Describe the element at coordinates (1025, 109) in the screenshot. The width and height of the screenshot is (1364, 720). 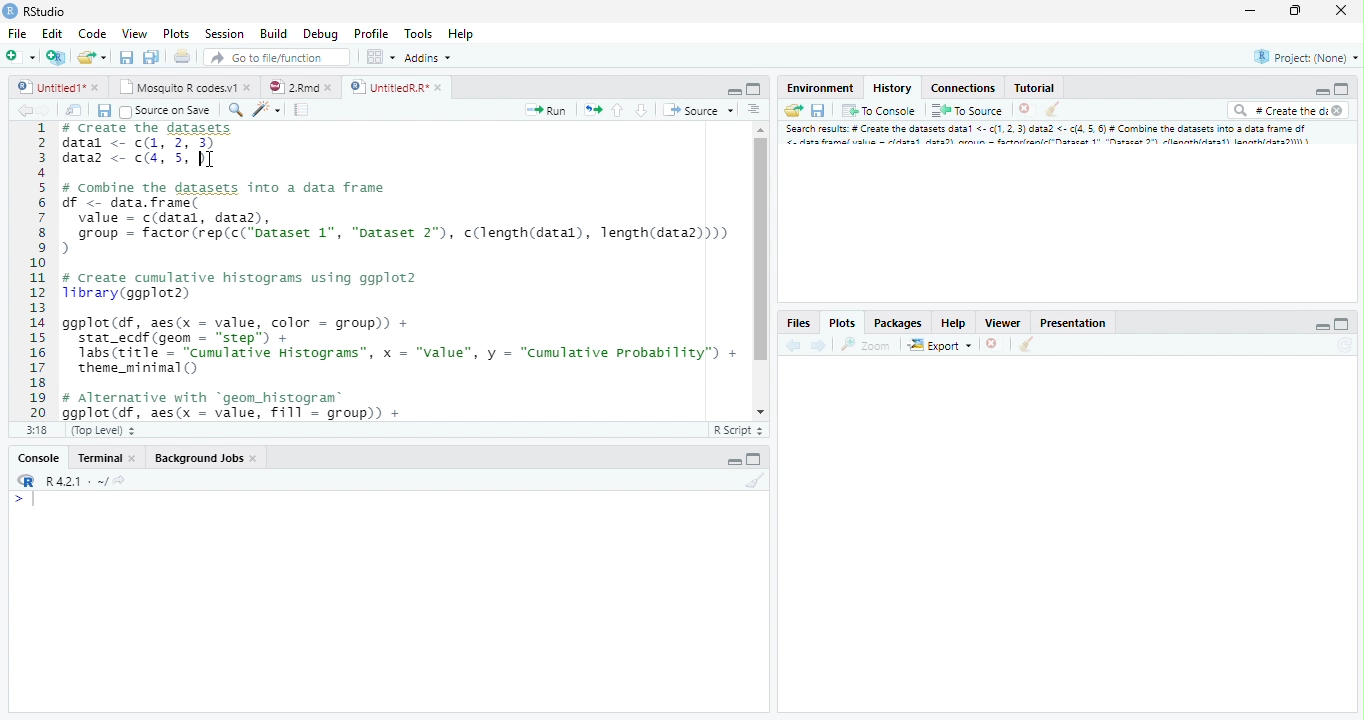
I see `Delete` at that location.